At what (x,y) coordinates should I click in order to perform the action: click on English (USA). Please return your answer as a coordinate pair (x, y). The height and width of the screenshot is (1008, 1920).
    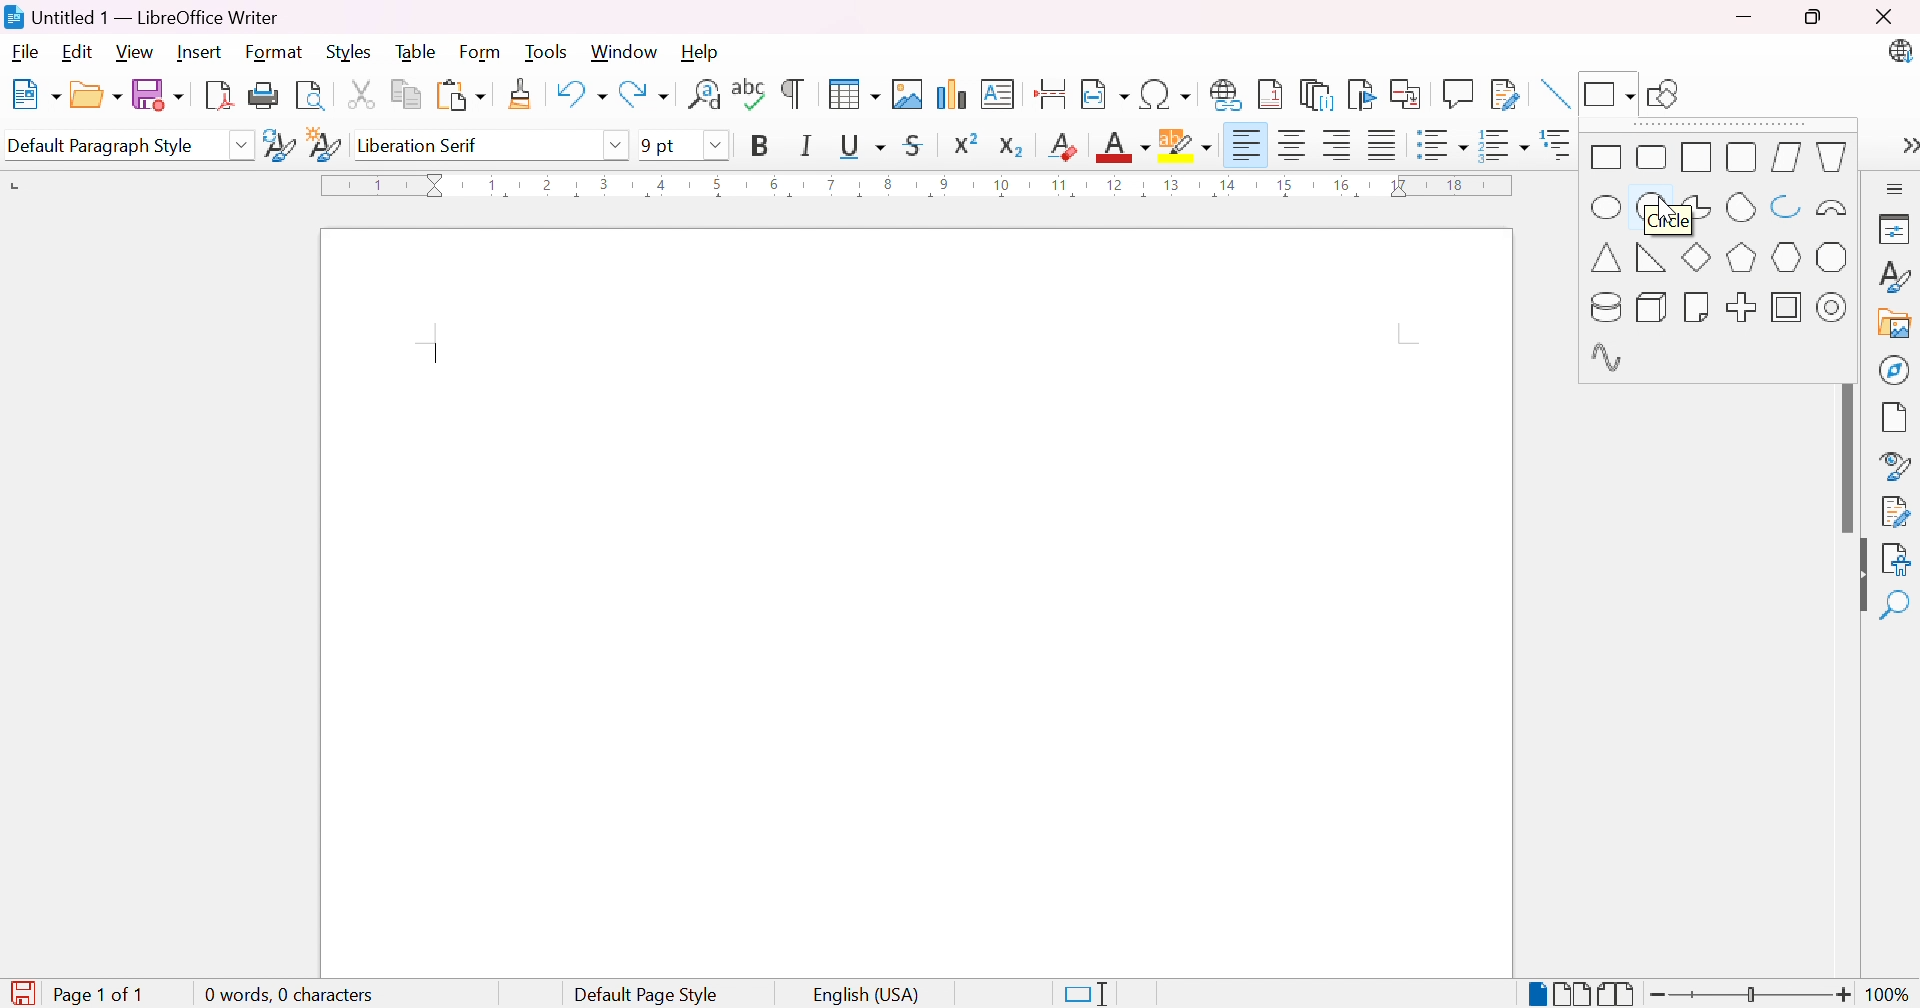
    Looking at the image, I should click on (867, 994).